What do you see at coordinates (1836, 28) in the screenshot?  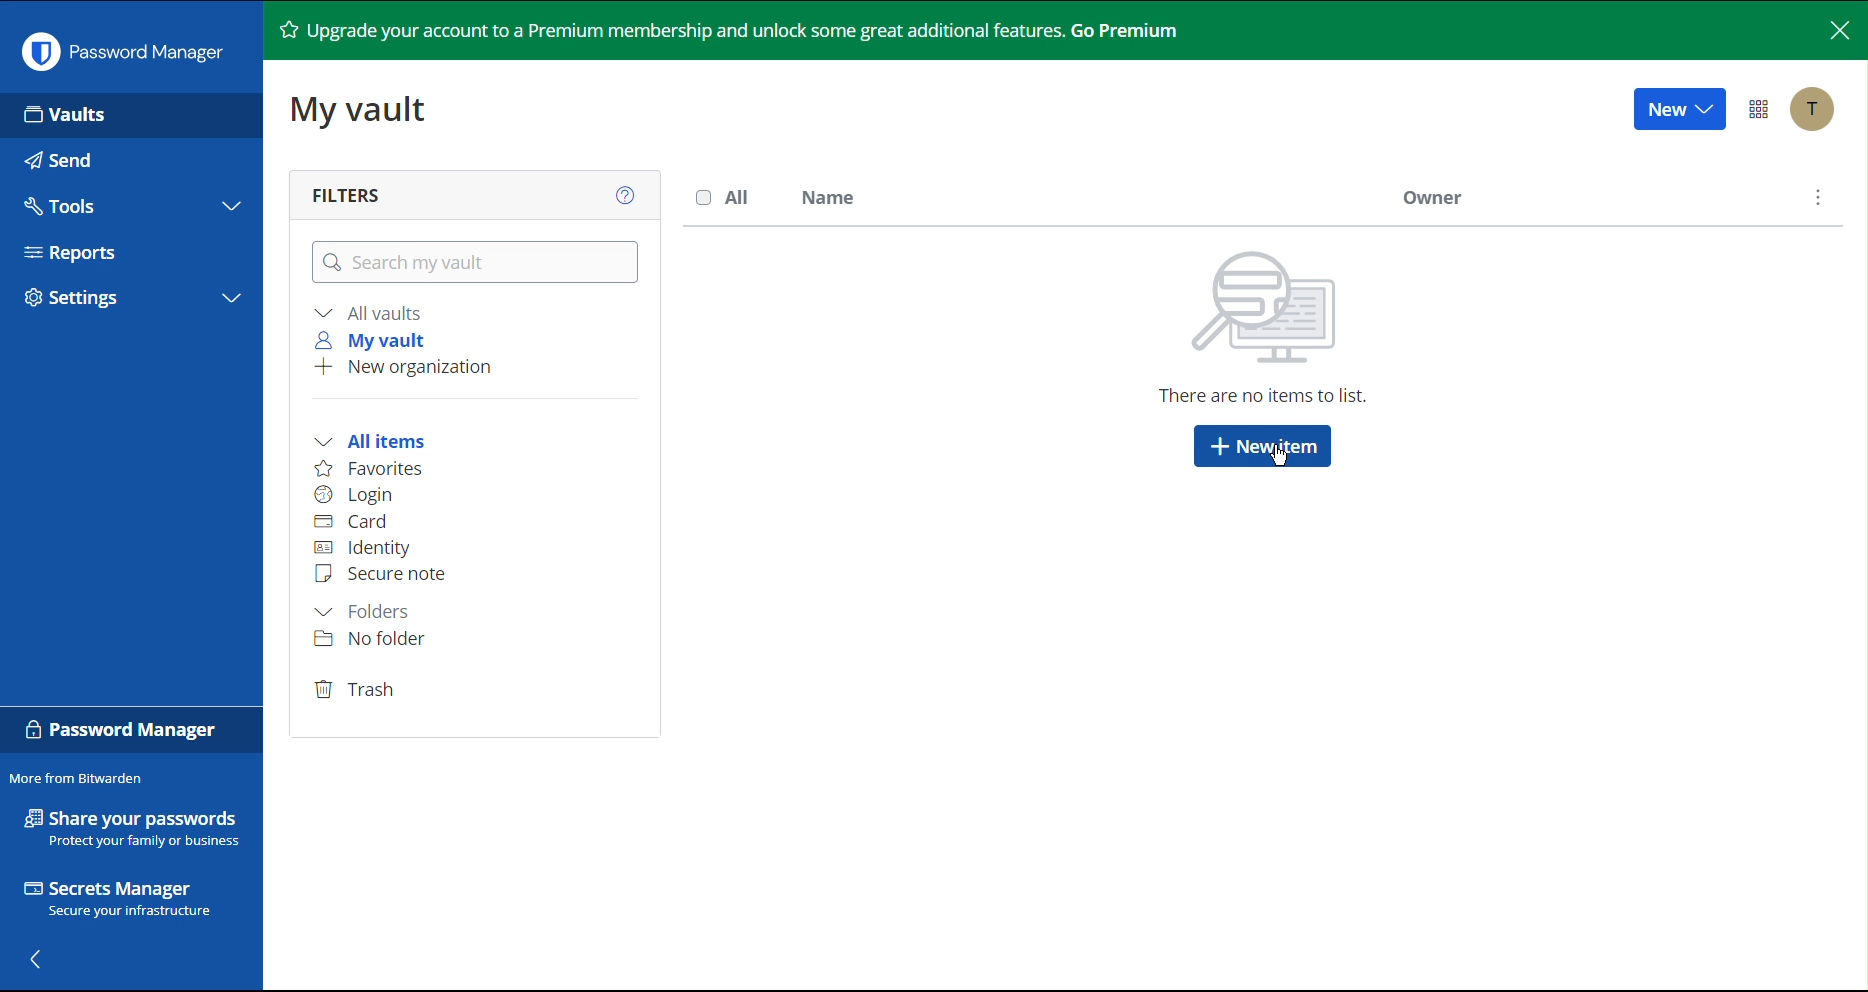 I see `Close` at bounding box center [1836, 28].